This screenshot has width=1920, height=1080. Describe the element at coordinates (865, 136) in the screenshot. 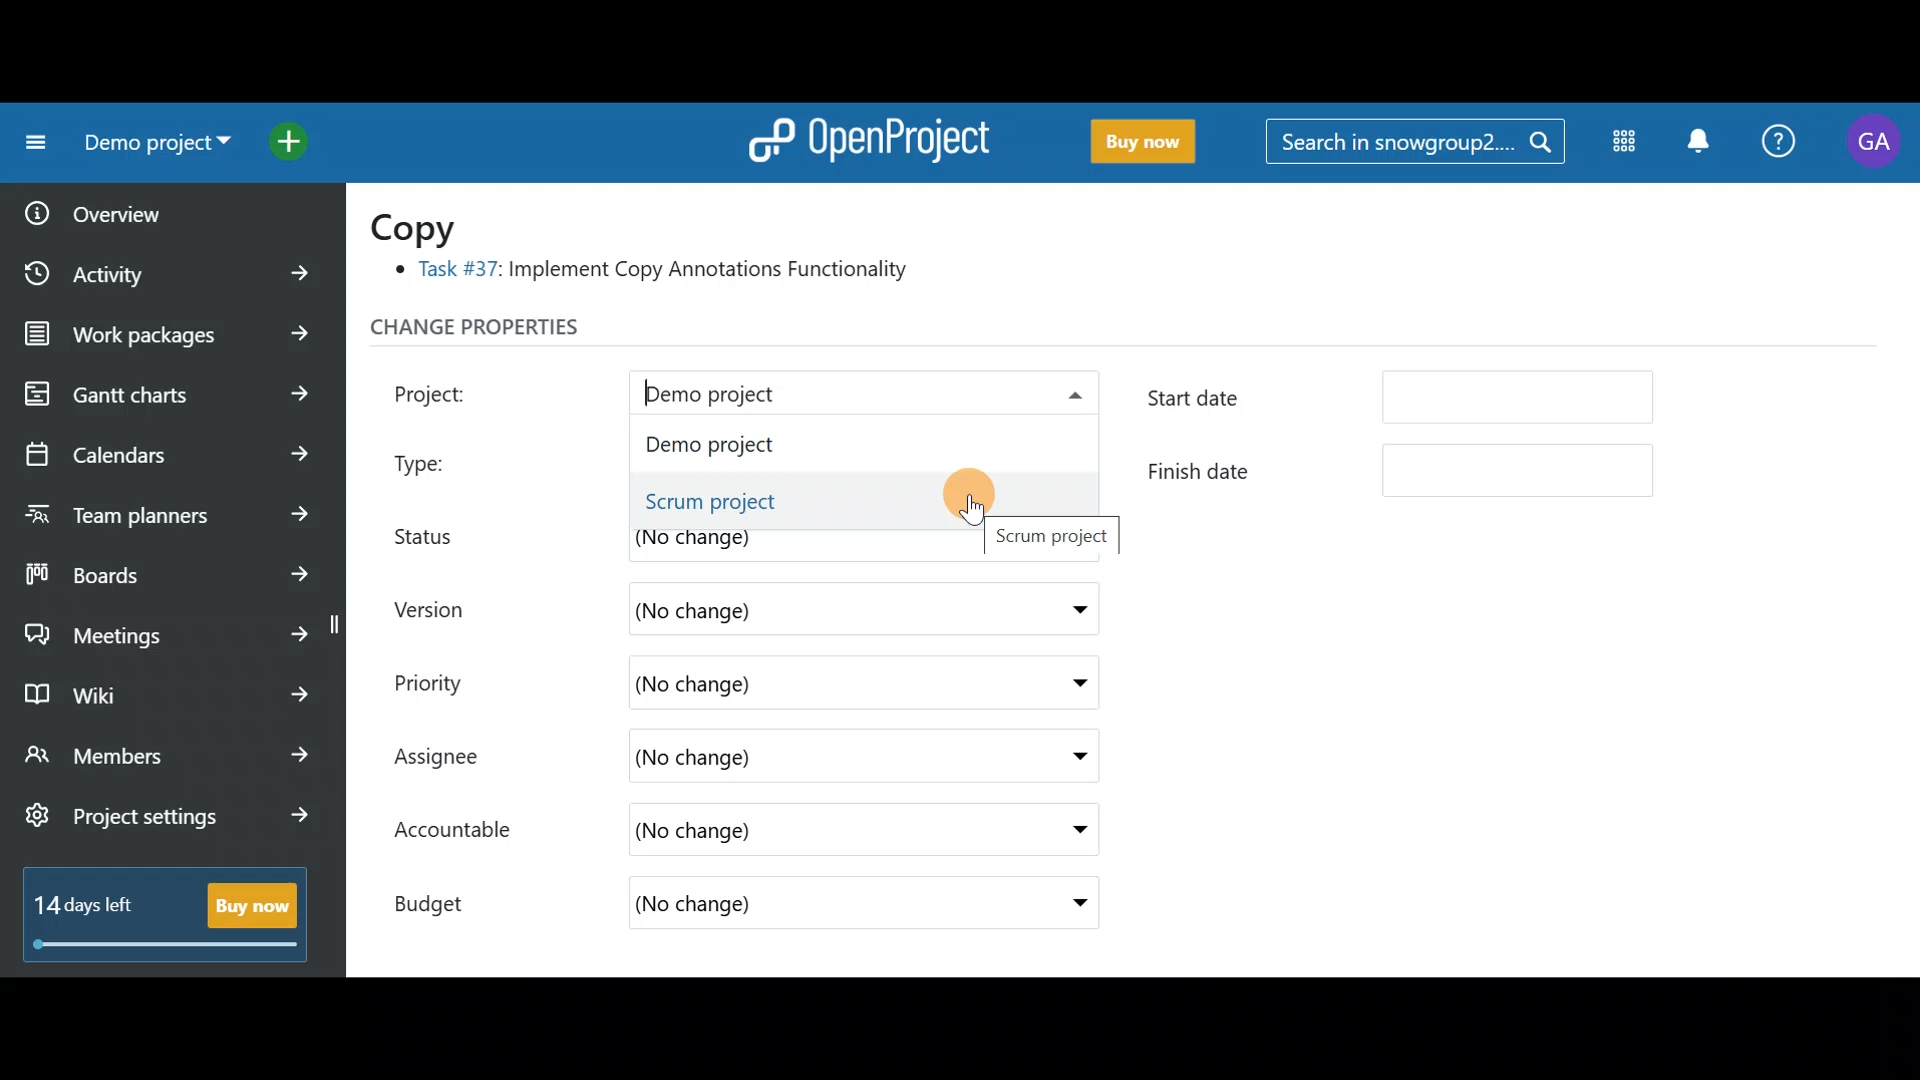

I see `OpenProject` at that location.